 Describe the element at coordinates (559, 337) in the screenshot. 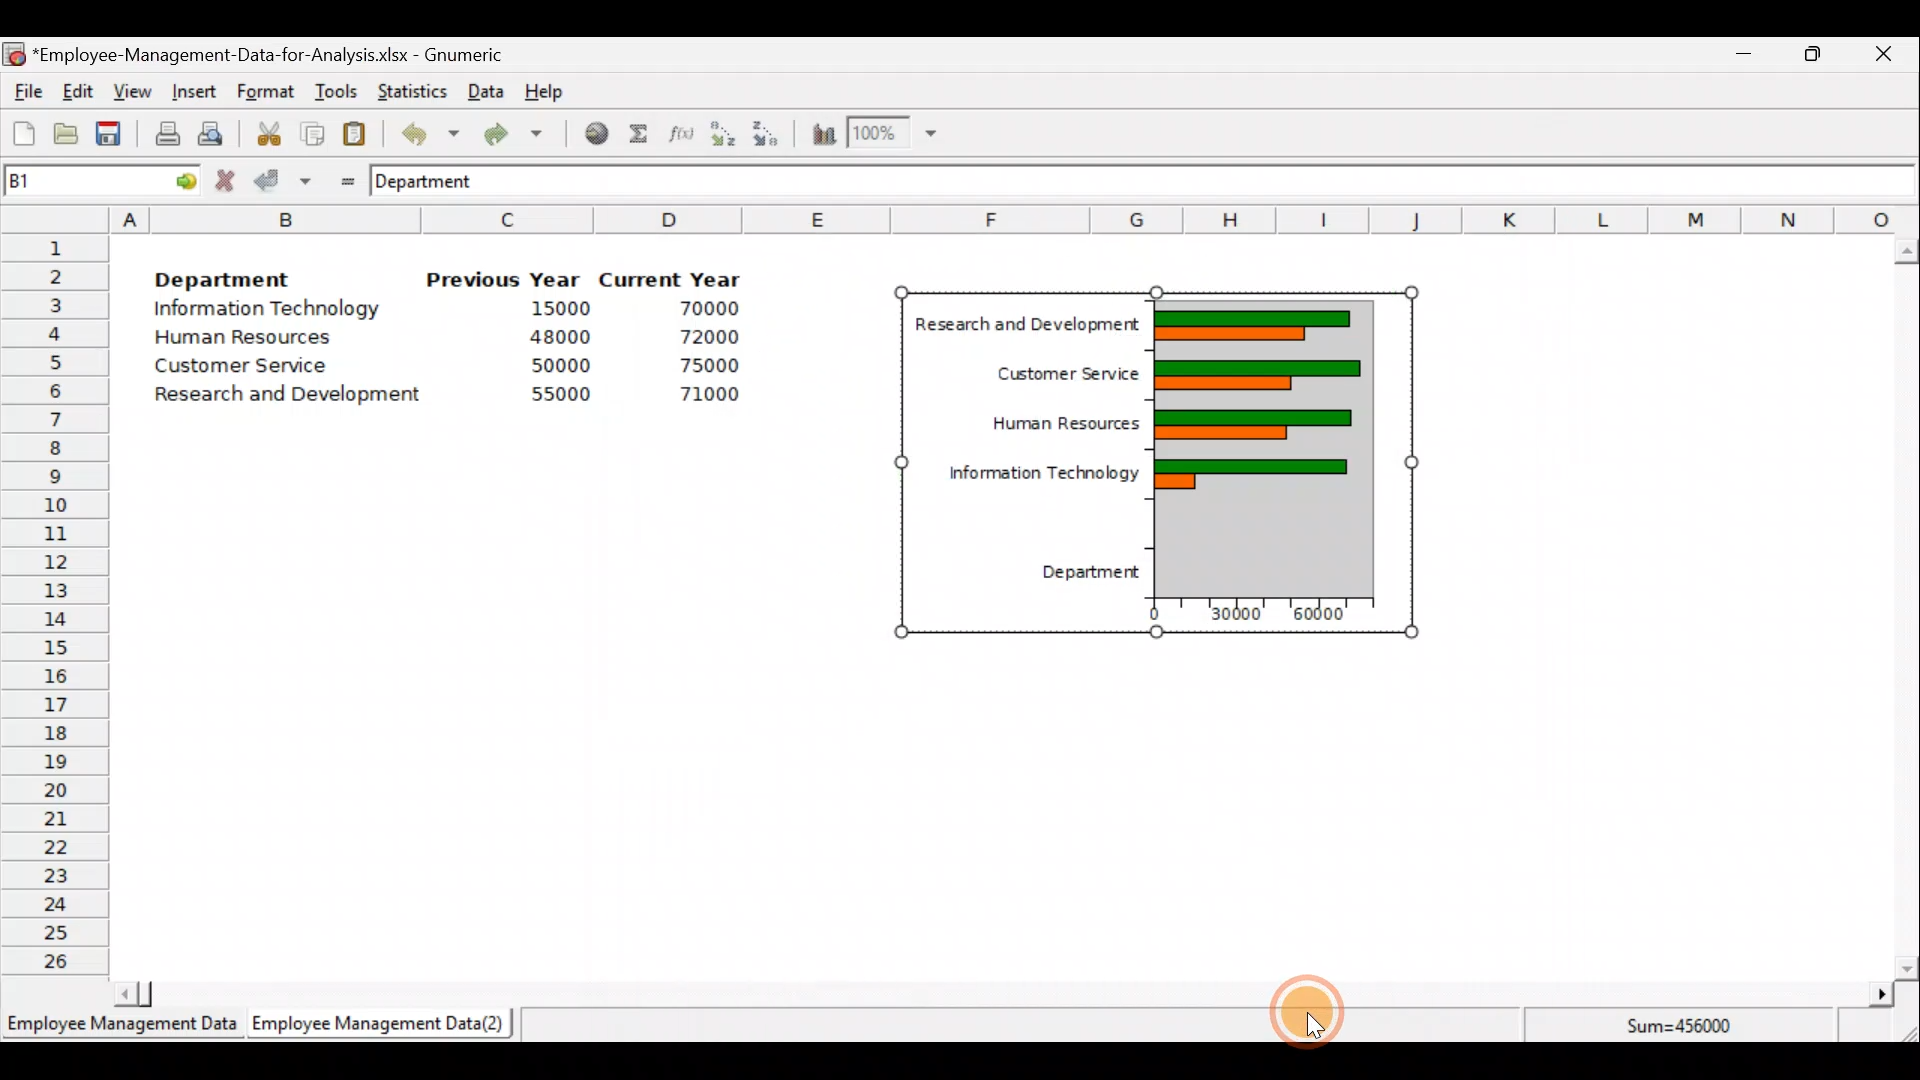

I see `48000` at that location.